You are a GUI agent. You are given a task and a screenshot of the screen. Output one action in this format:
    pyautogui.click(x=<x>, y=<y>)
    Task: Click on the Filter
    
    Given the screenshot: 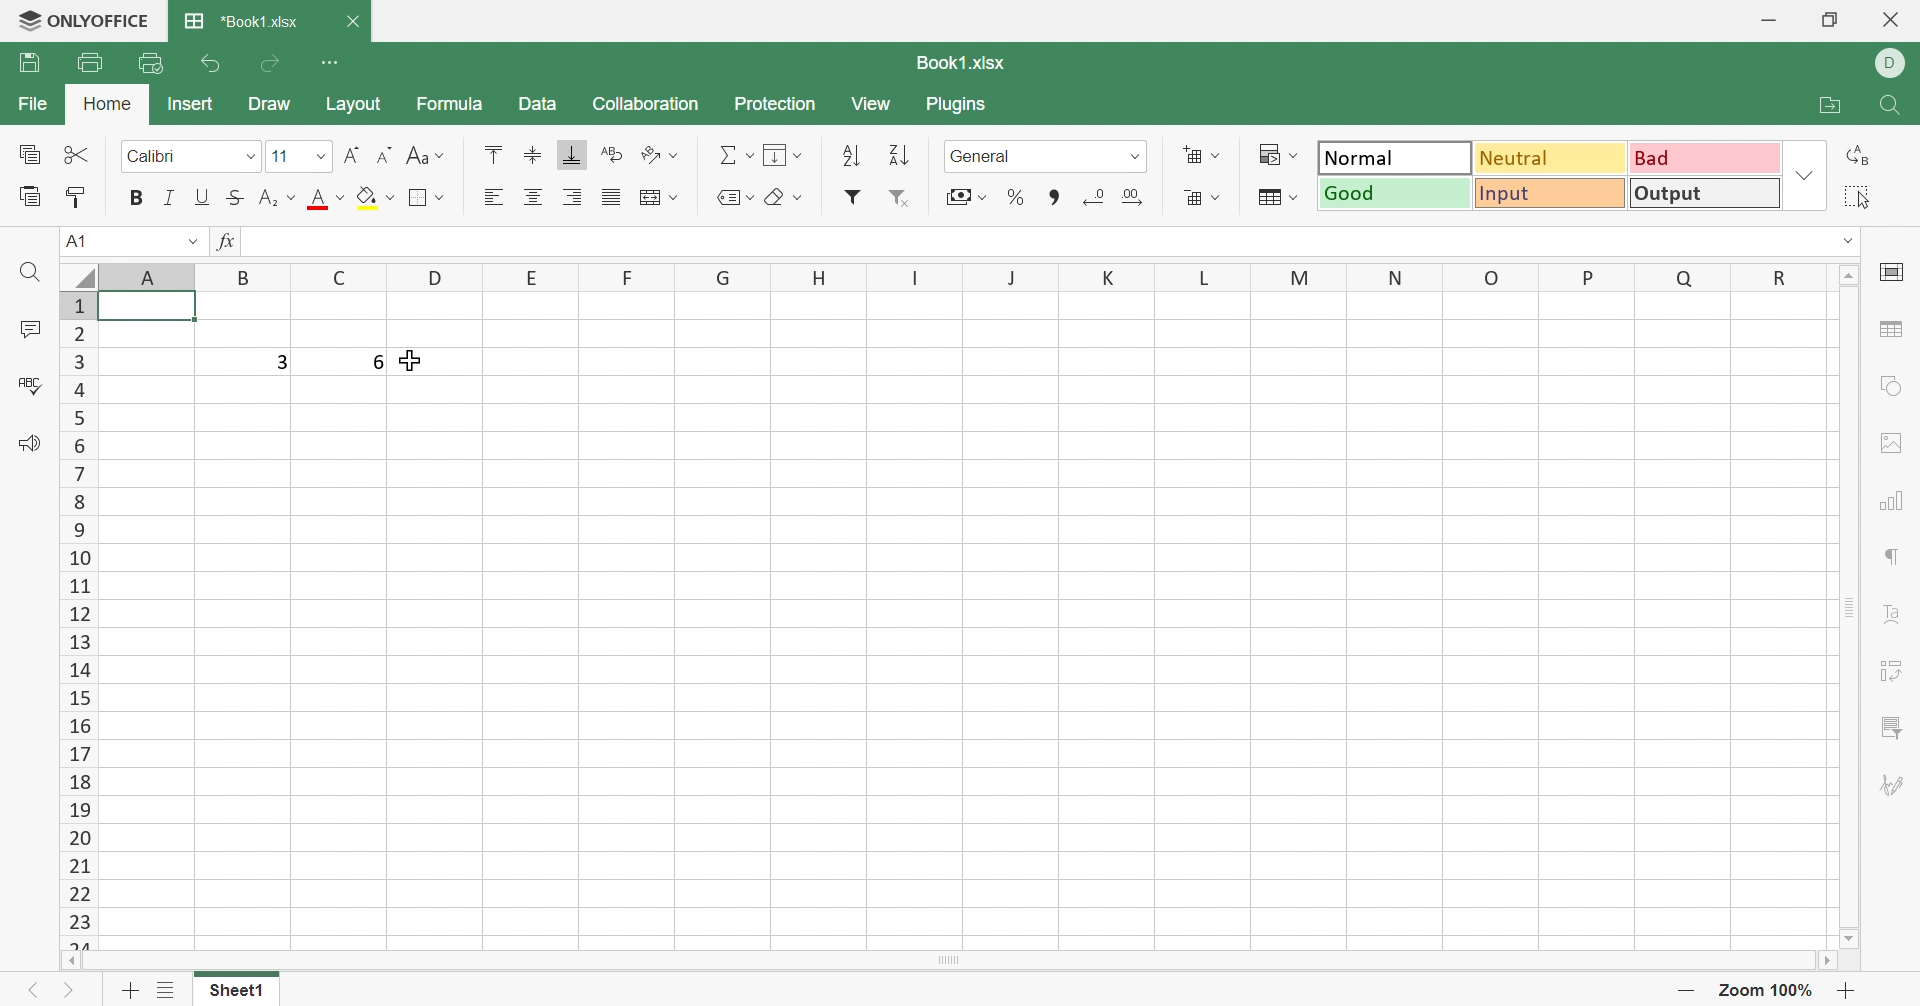 What is the action you would take?
    pyautogui.click(x=856, y=195)
    